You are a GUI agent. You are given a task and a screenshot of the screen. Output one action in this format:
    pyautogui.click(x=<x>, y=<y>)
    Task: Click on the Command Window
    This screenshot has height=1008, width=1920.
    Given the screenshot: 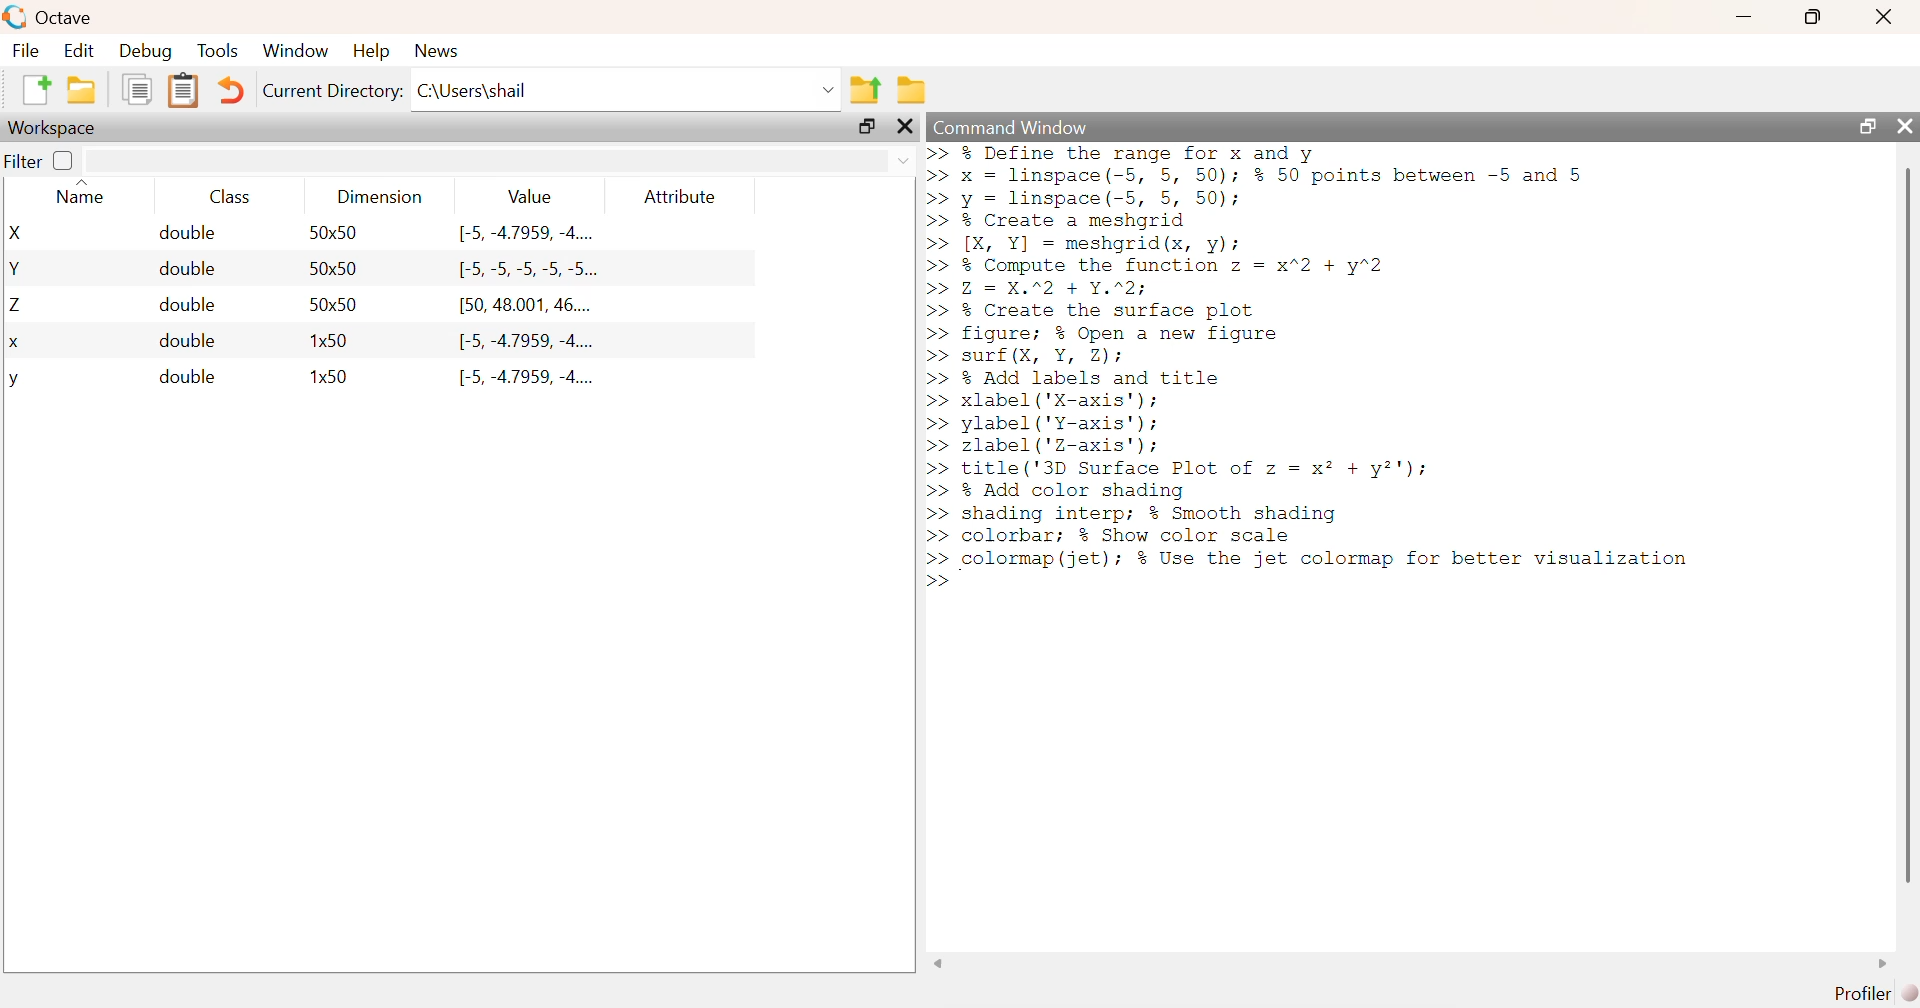 What is the action you would take?
    pyautogui.click(x=1013, y=127)
    